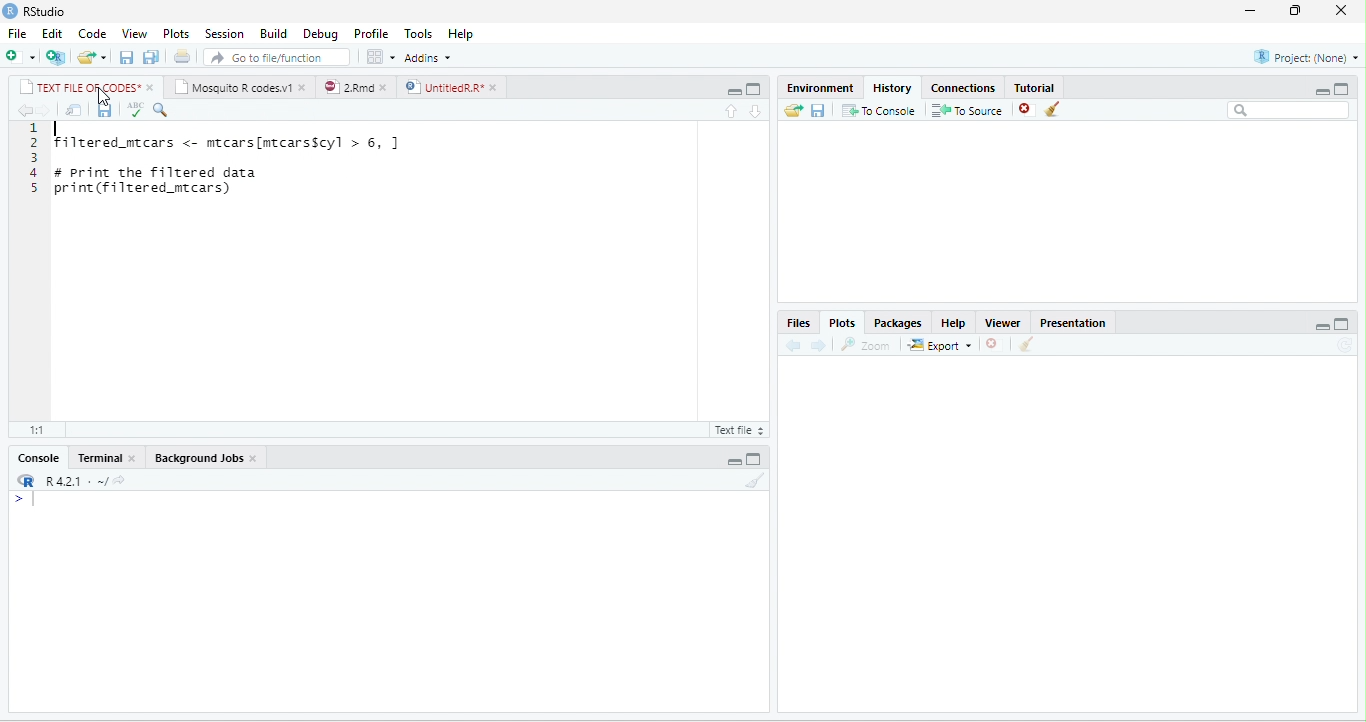 The height and width of the screenshot is (722, 1366). I want to click on Mosquito R codes.v1, so click(233, 86).